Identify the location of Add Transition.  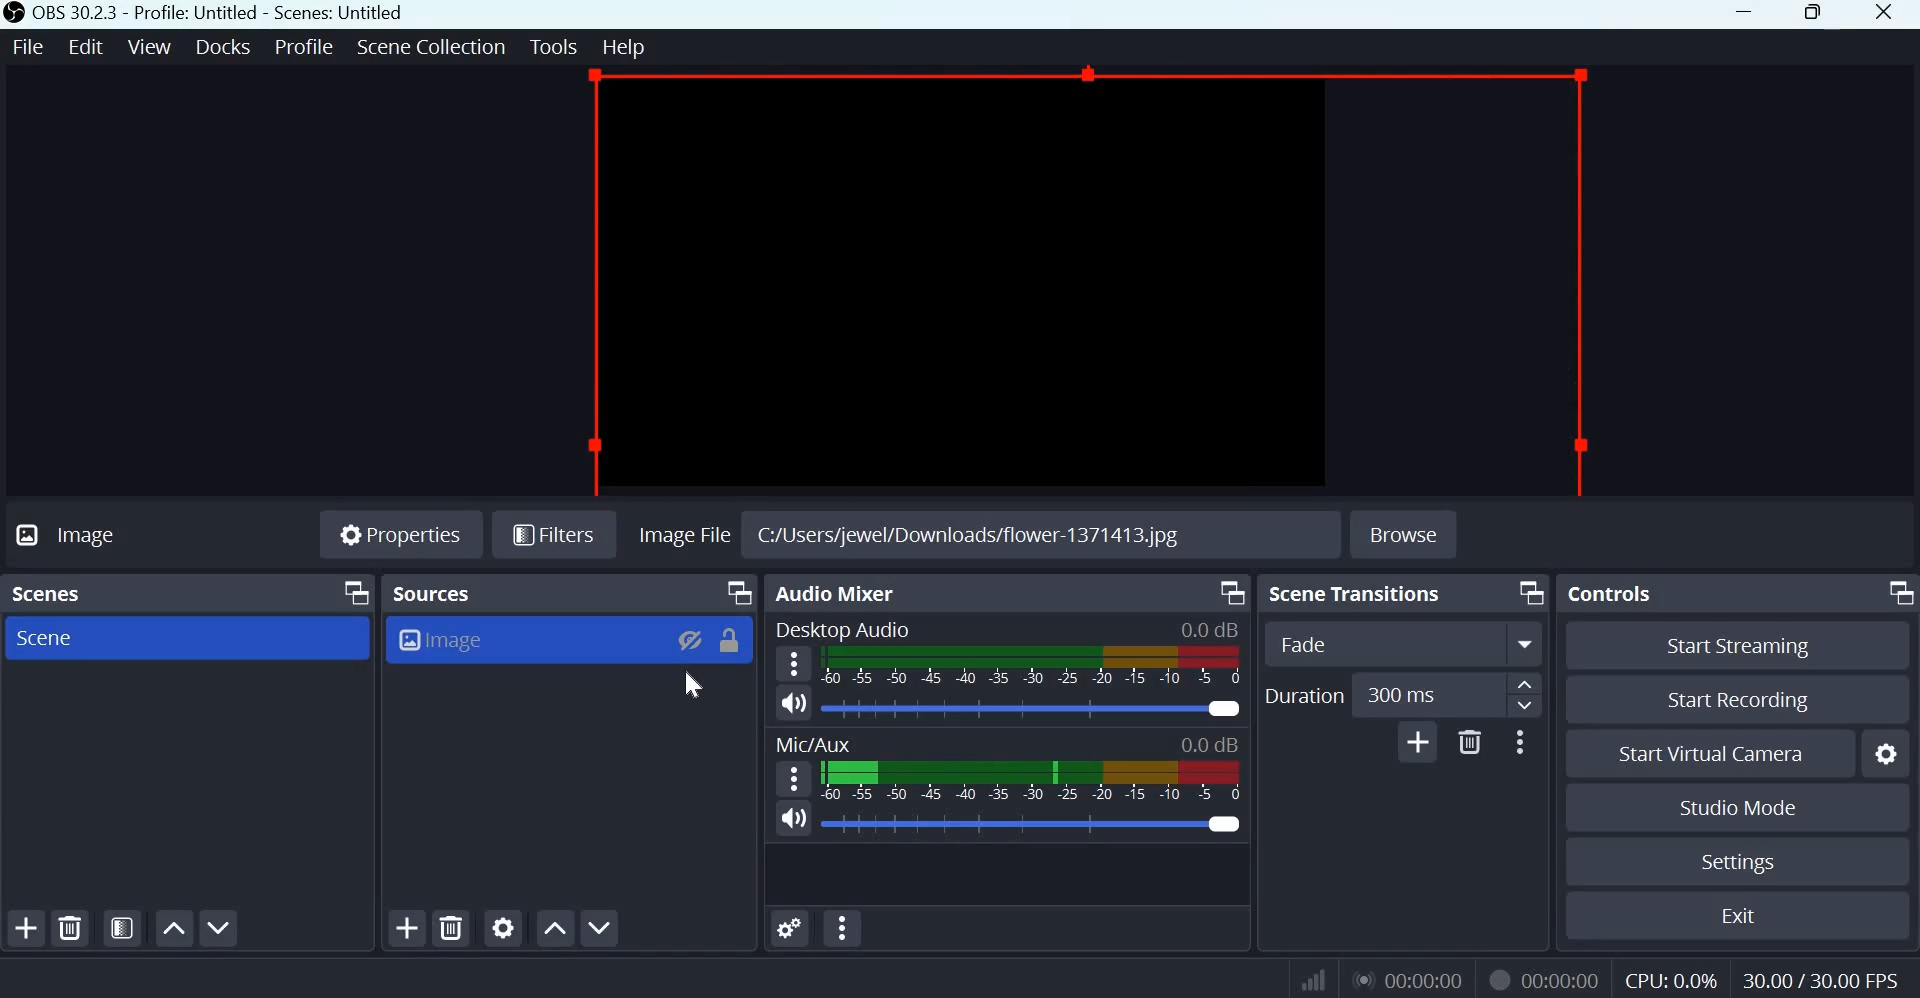
(1419, 742).